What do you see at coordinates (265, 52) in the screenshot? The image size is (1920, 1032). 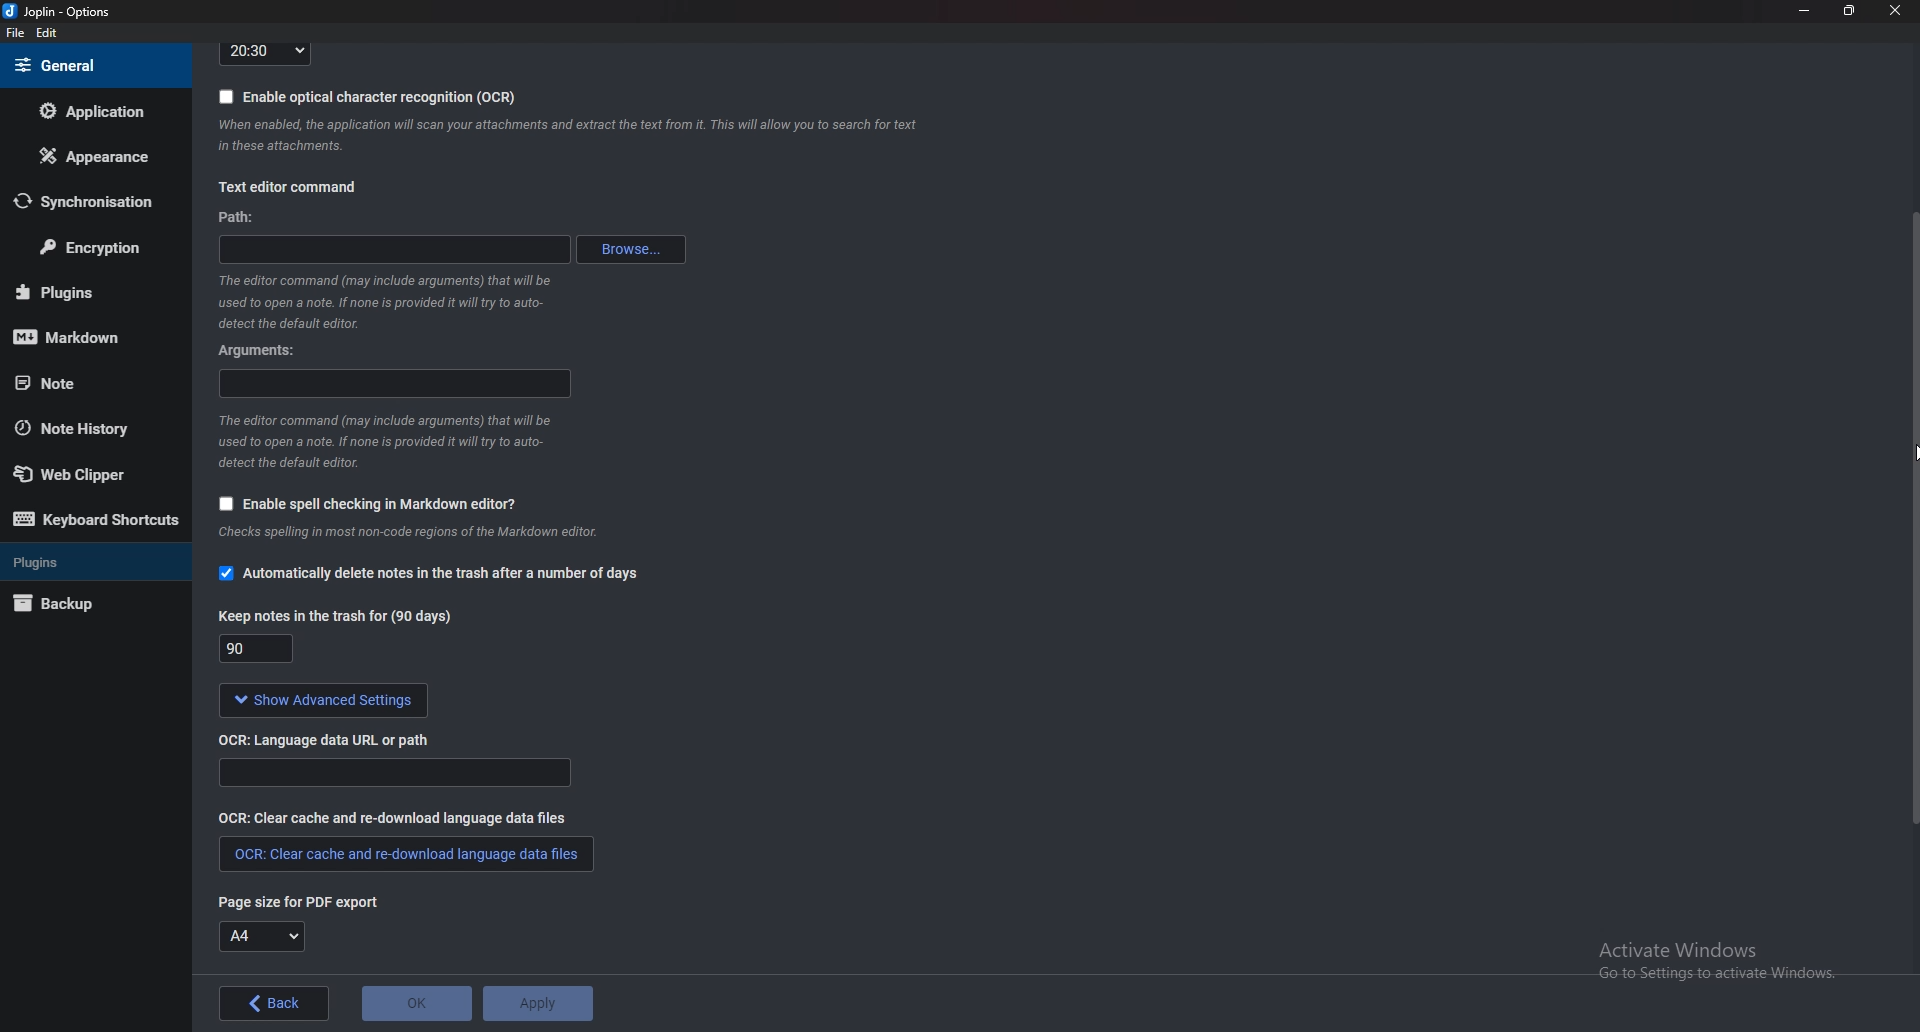 I see `Time format` at bounding box center [265, 52].